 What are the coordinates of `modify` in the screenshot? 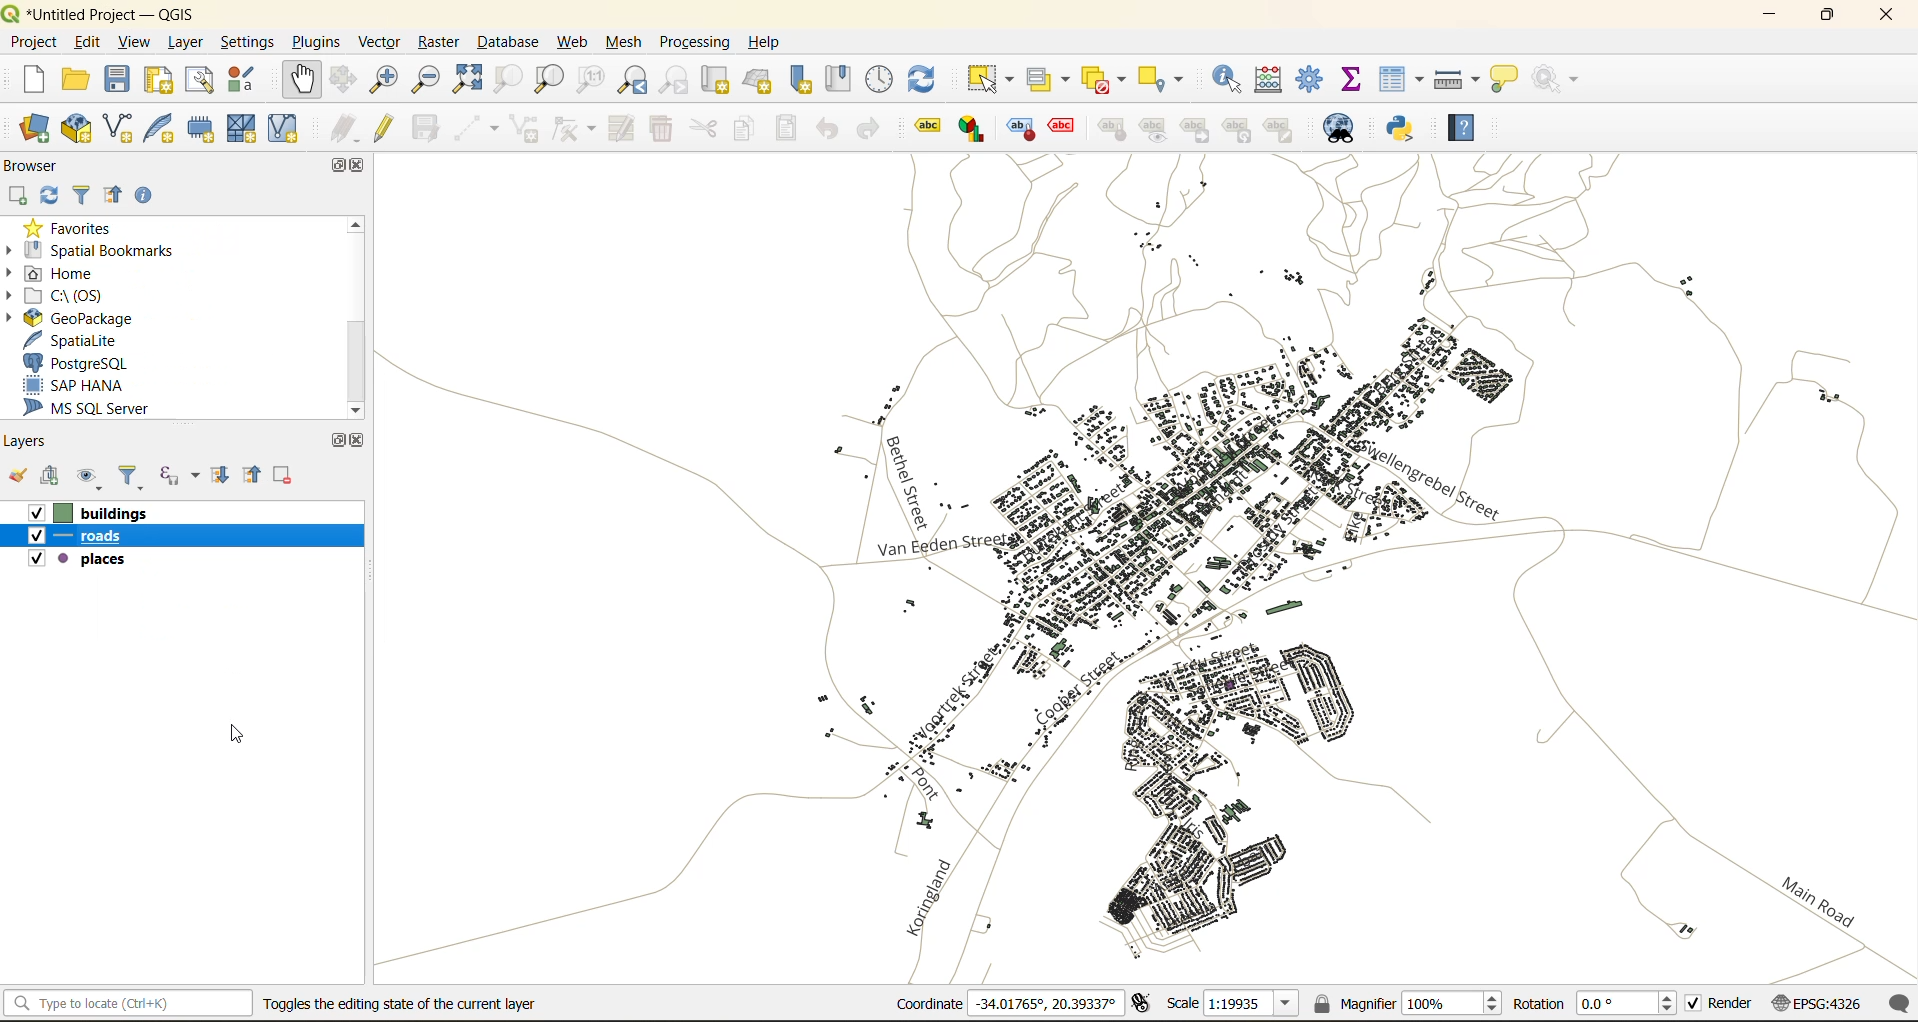 It's located at (621, 130).